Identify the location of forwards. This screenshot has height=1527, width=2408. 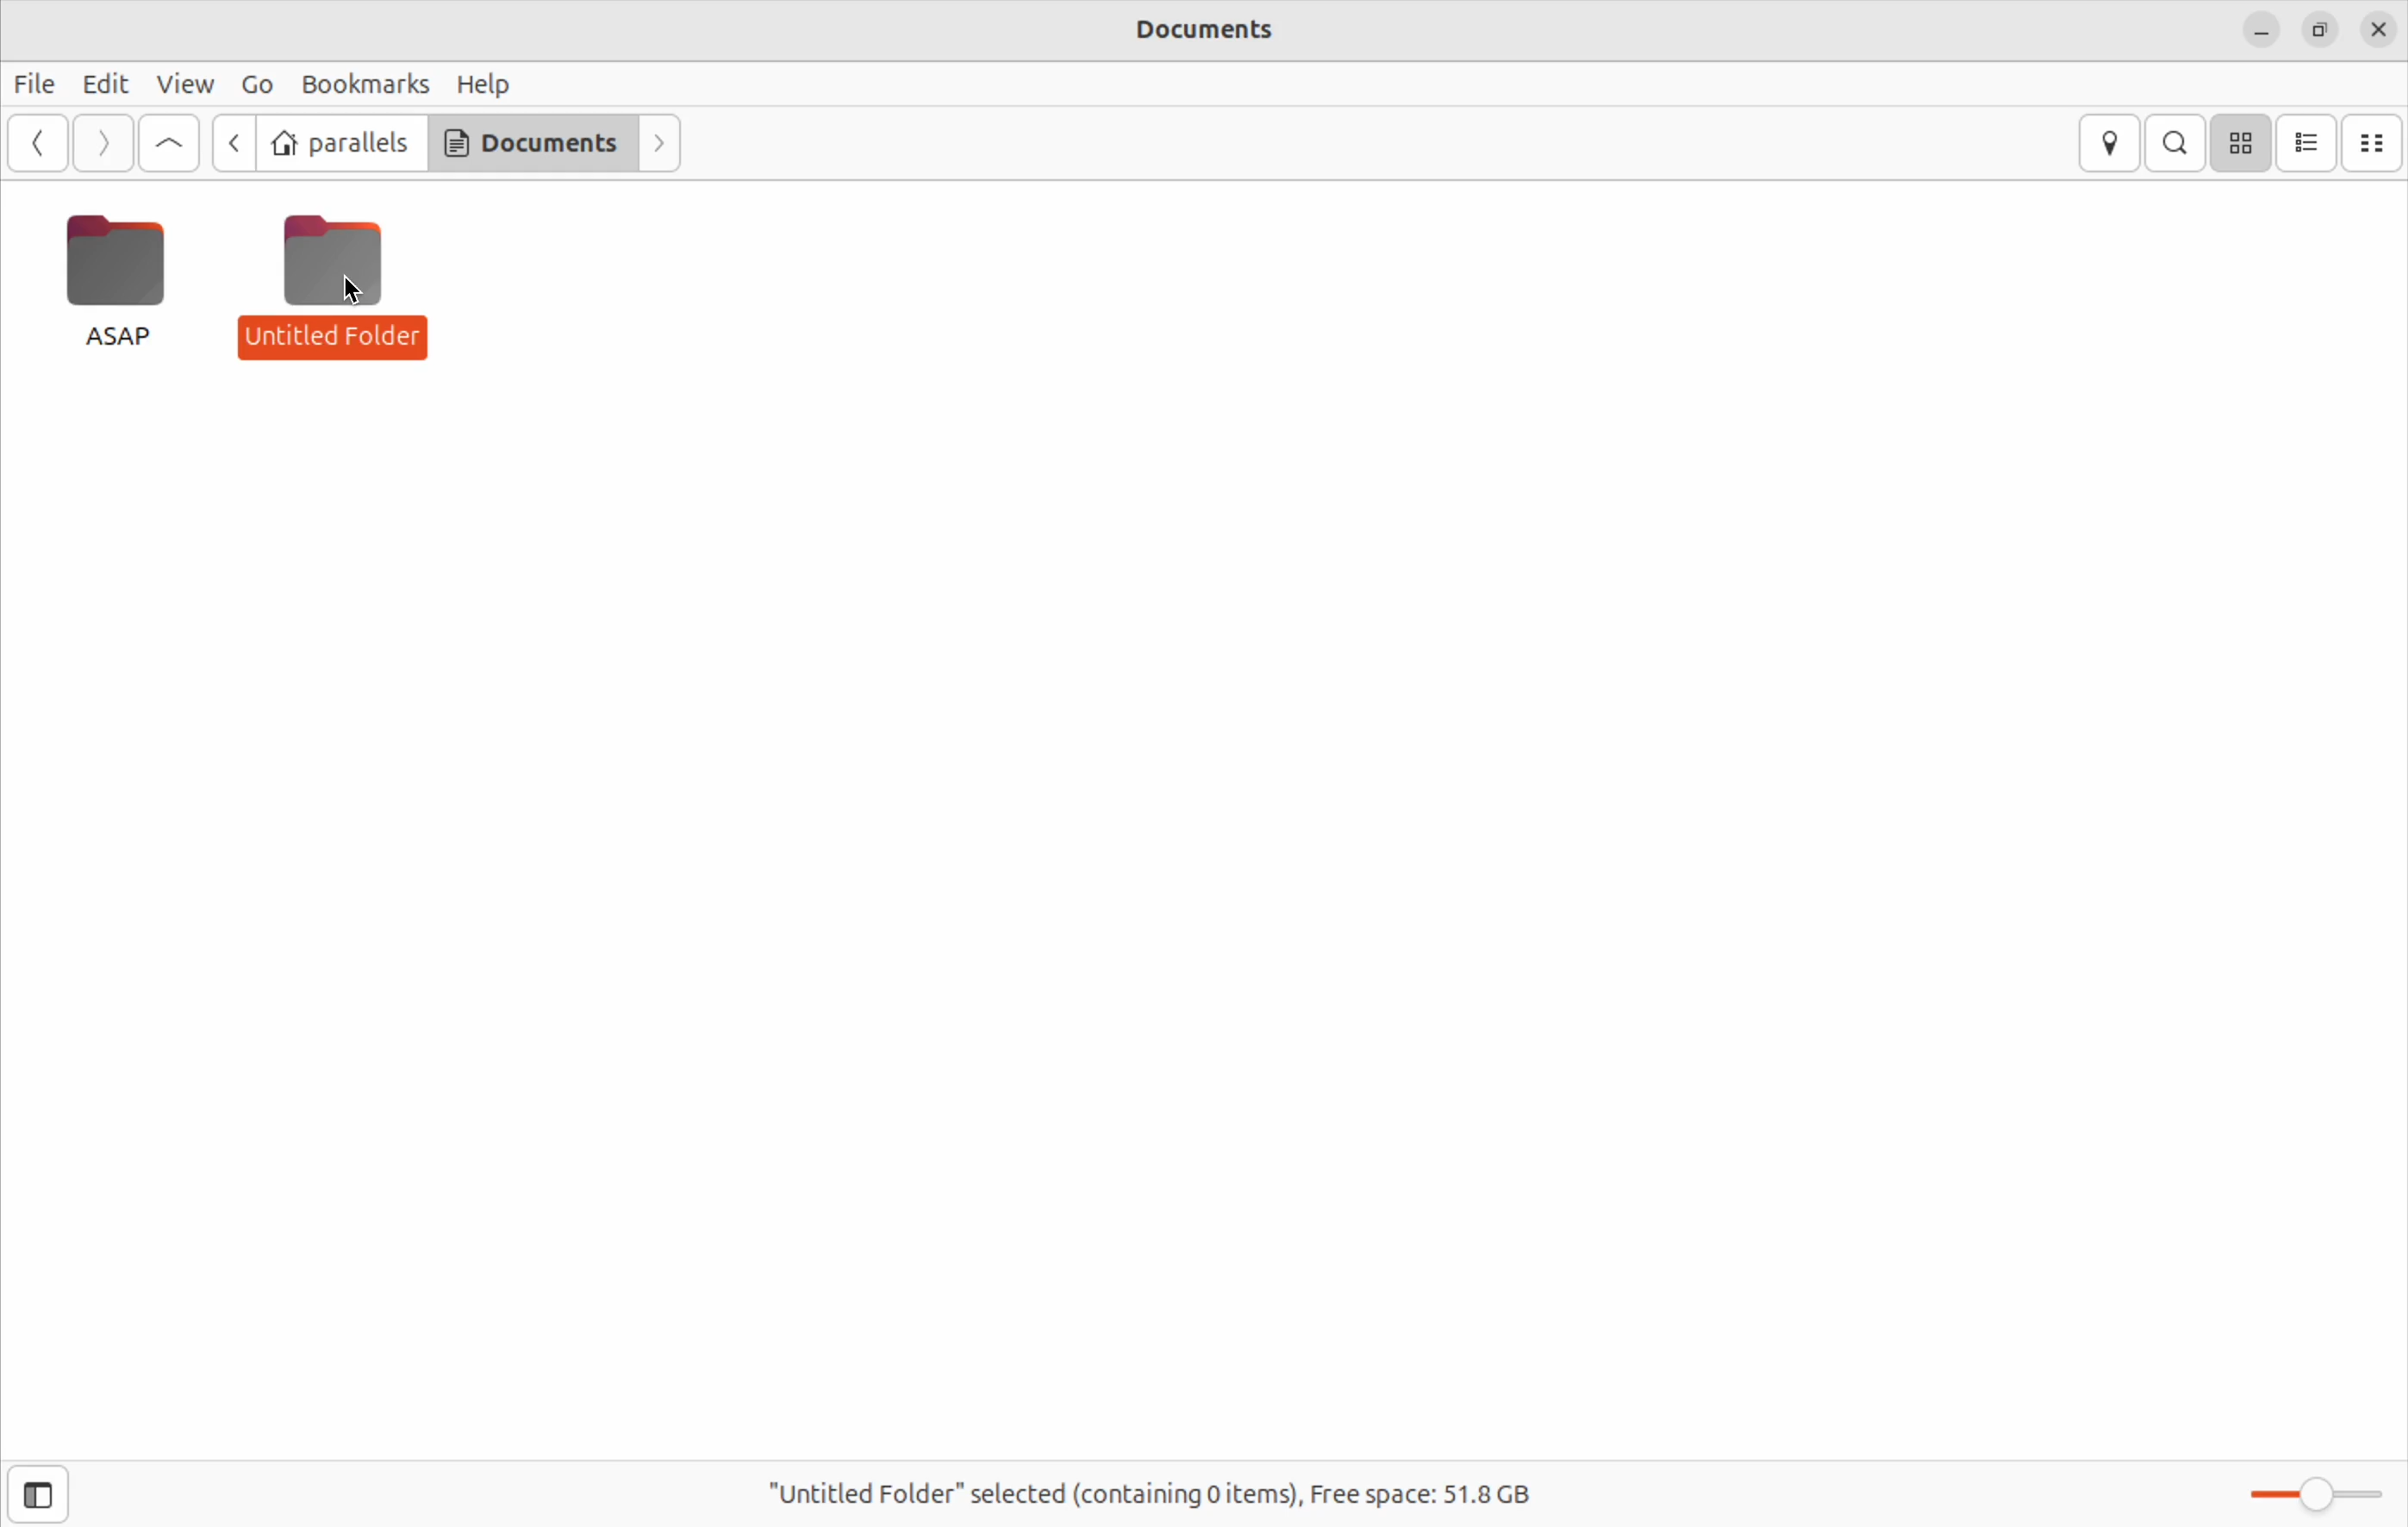
(658, 143).